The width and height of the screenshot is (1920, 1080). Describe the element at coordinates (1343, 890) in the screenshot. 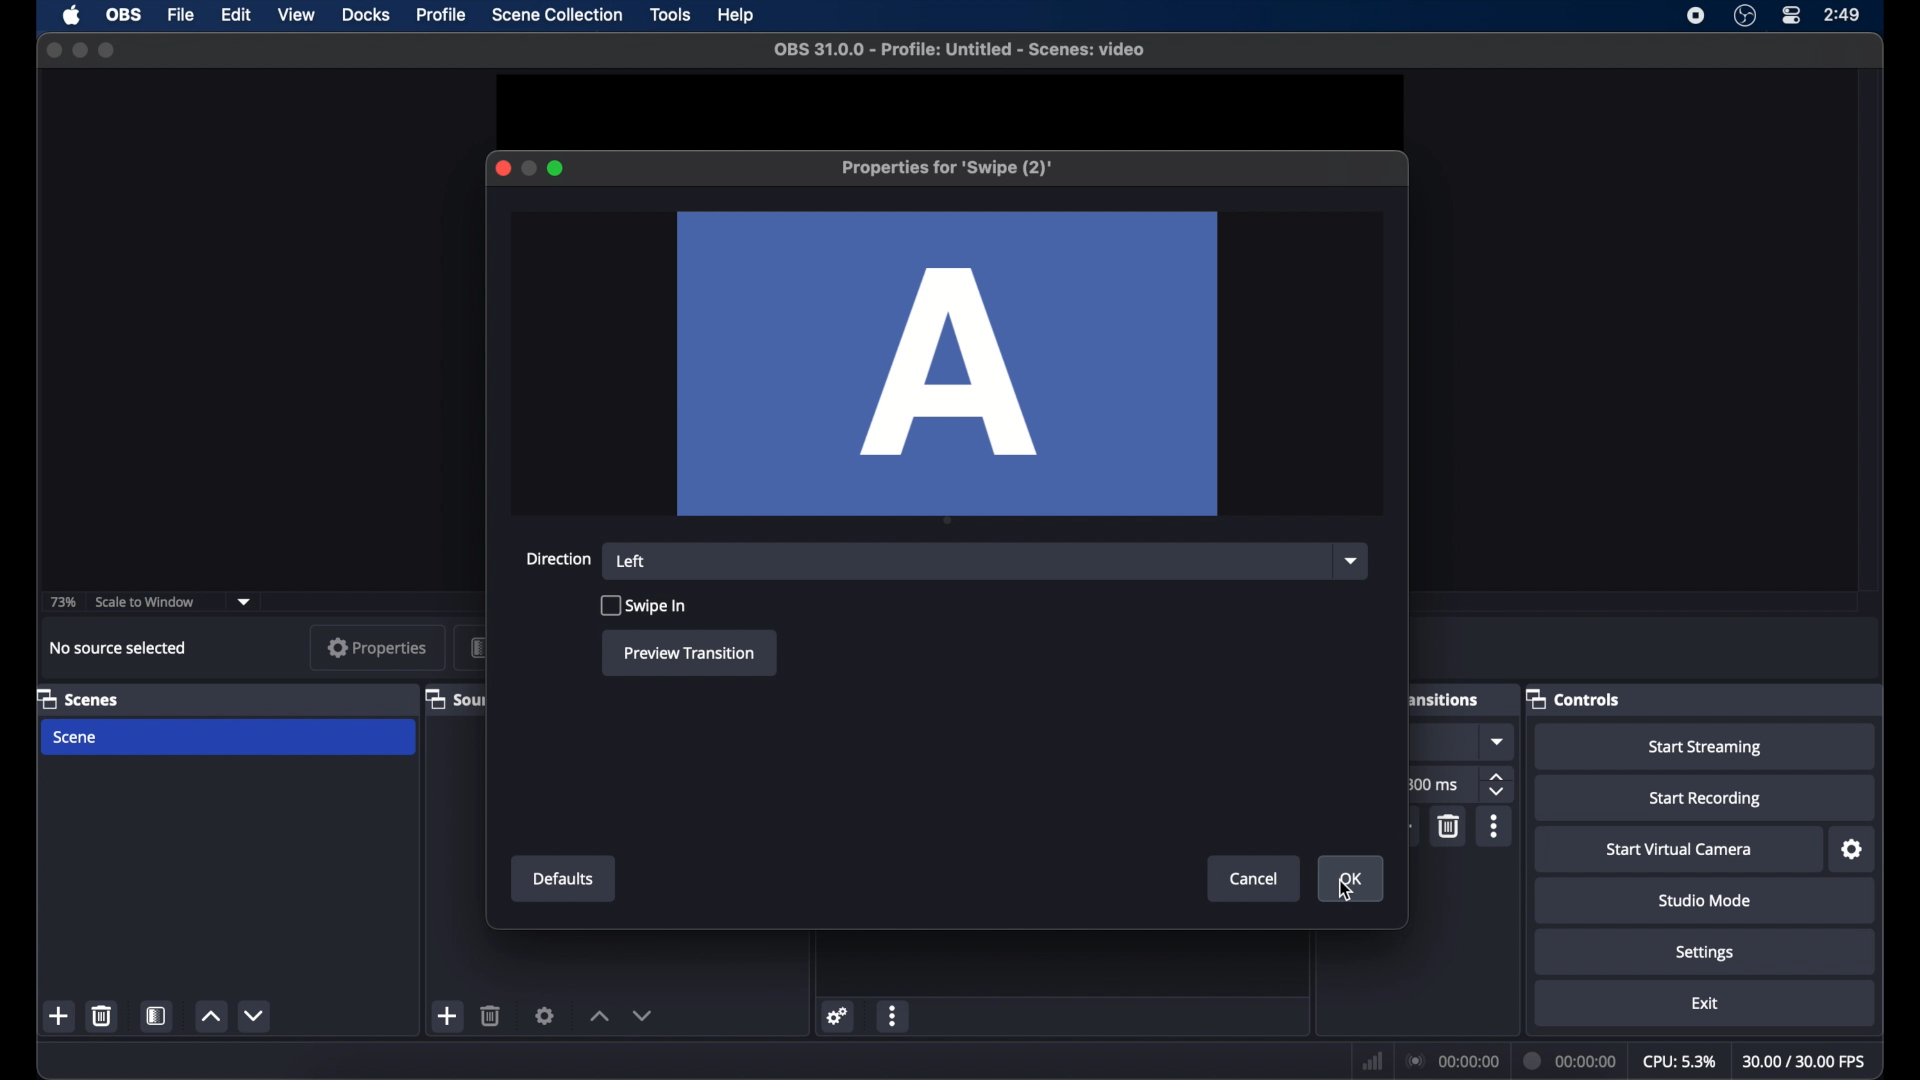

I see `cursor` at that location.